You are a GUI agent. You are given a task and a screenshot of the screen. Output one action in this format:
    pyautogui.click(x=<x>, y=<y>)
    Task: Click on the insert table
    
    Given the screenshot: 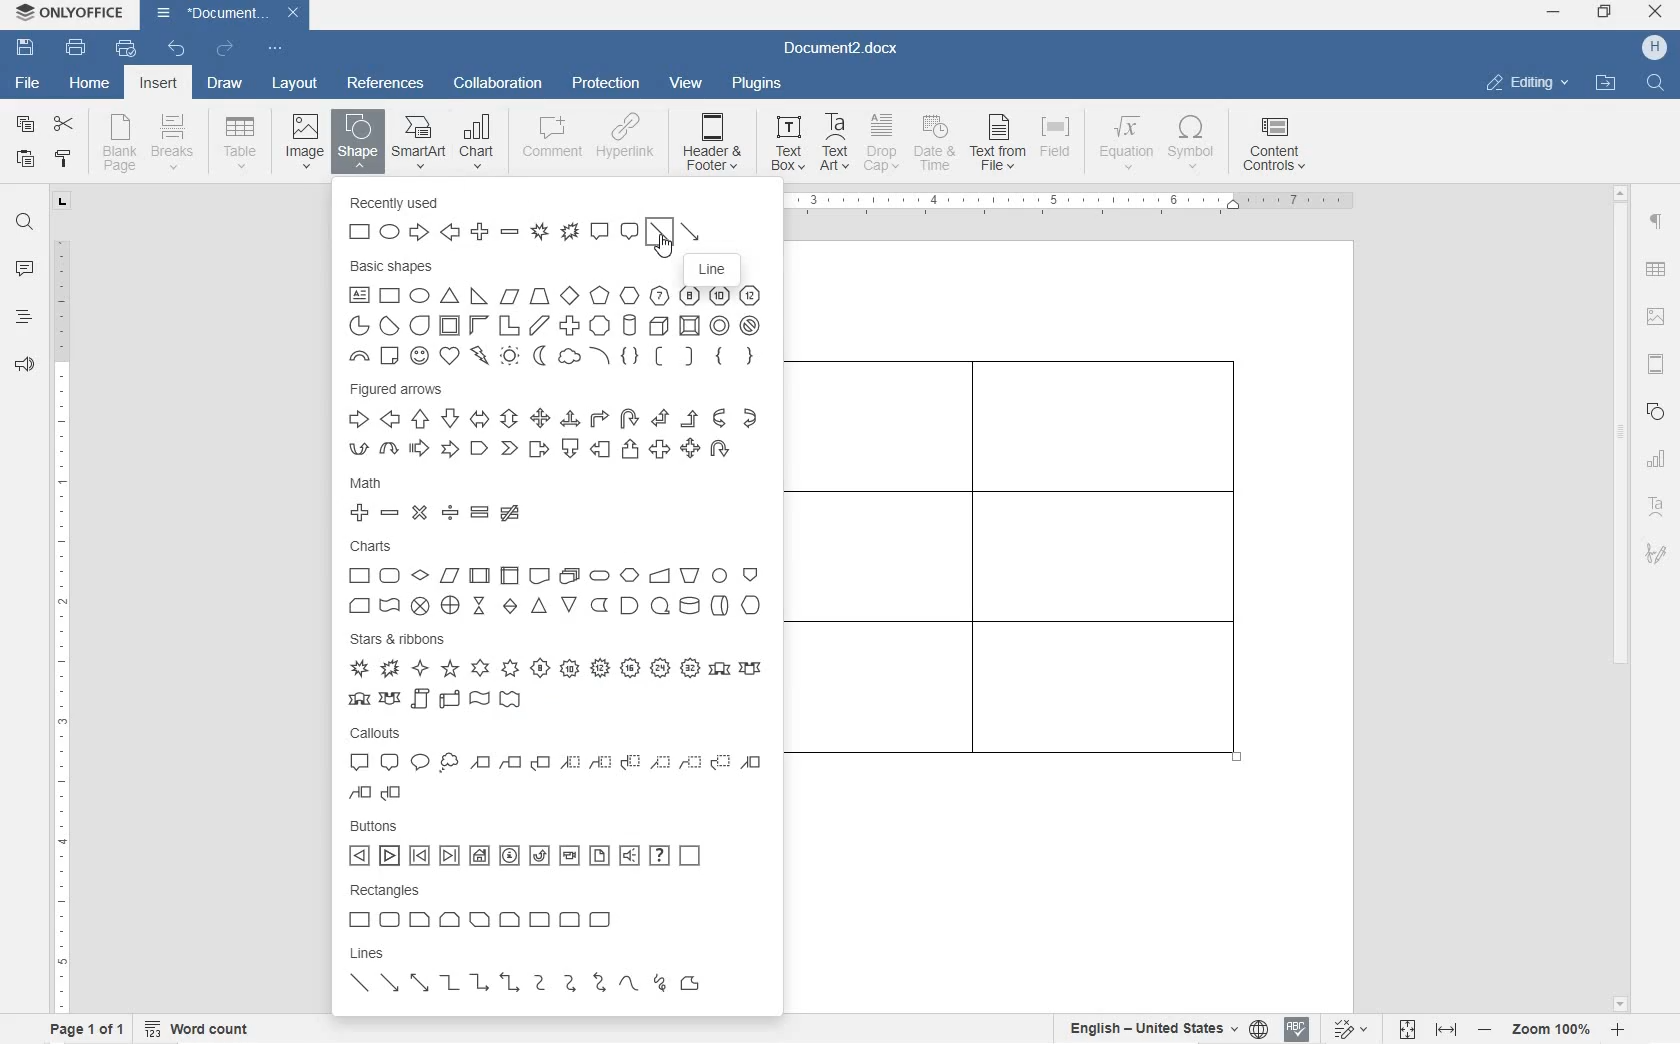 What is the action you would take?
    pyautogui.click(x=236, y=142)
    